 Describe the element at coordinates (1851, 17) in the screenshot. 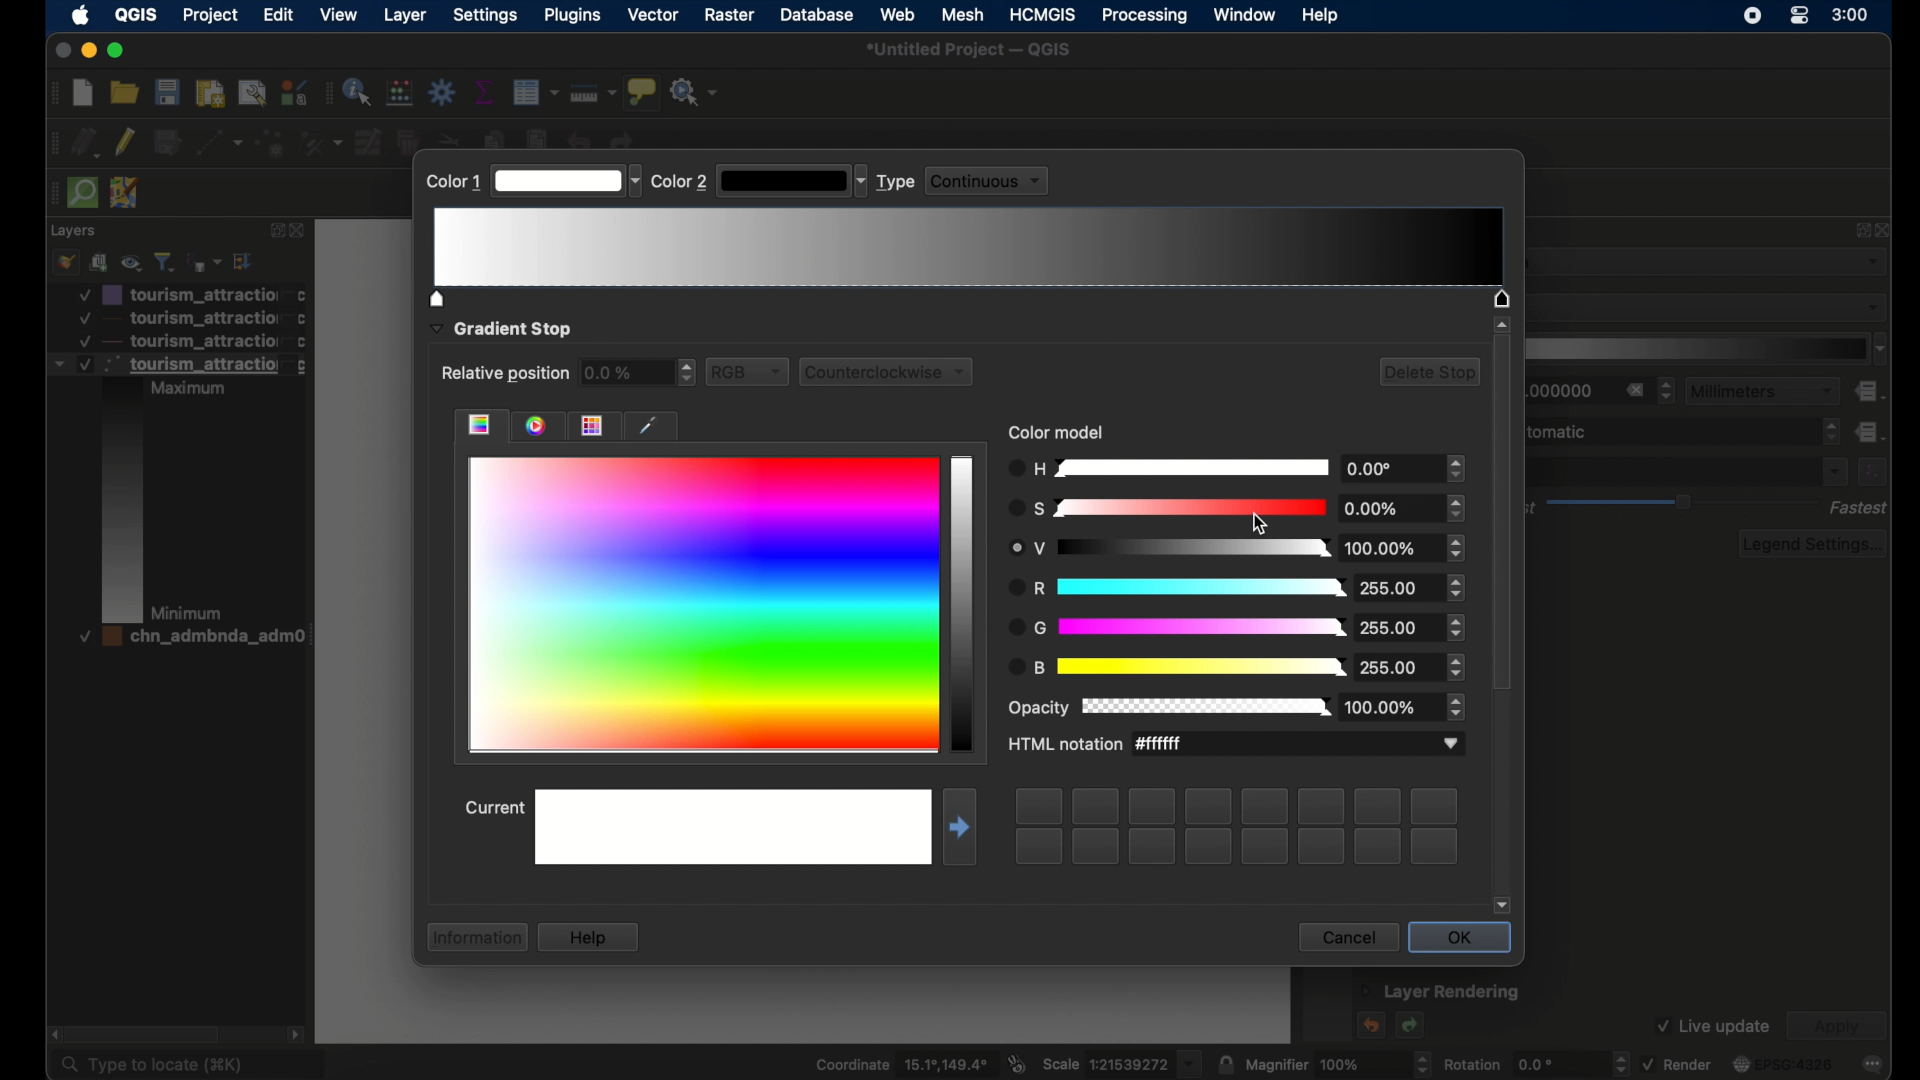

I see `time` at that location.